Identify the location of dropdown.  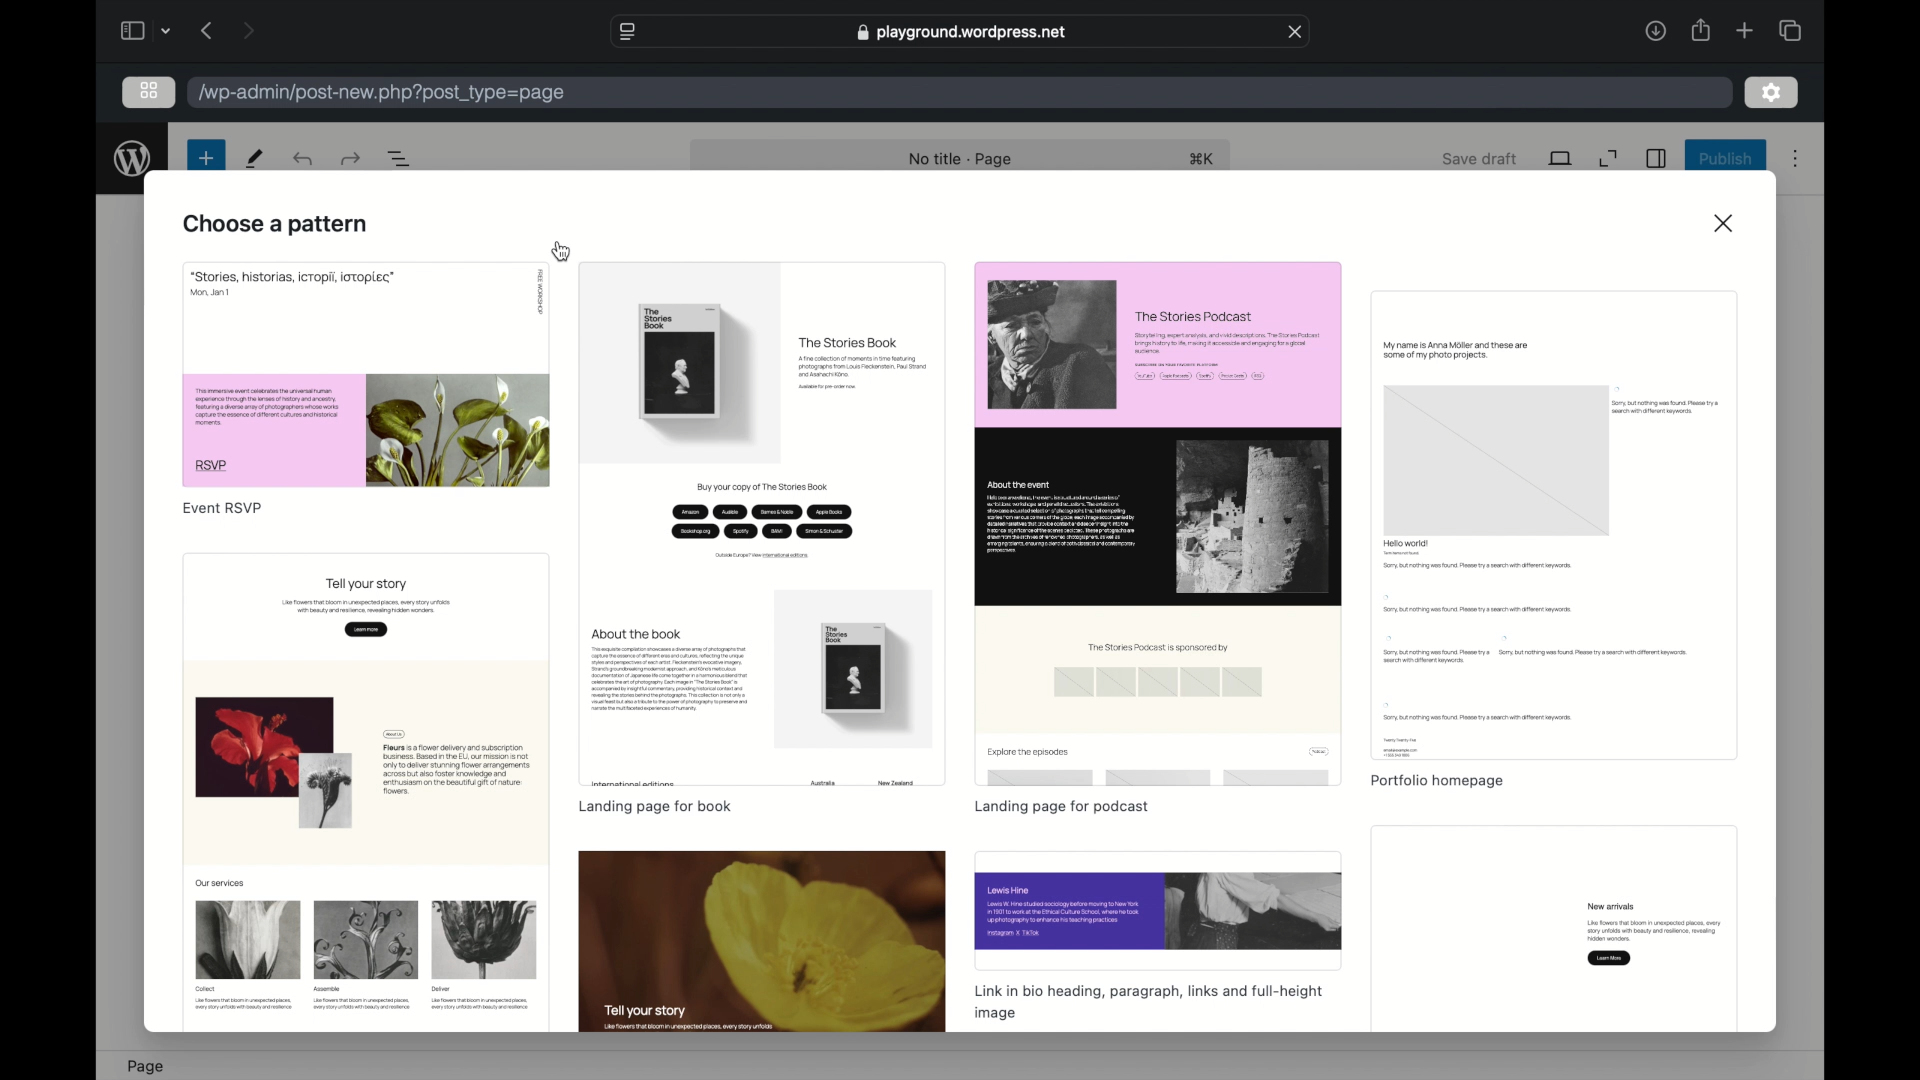
(167, 31).